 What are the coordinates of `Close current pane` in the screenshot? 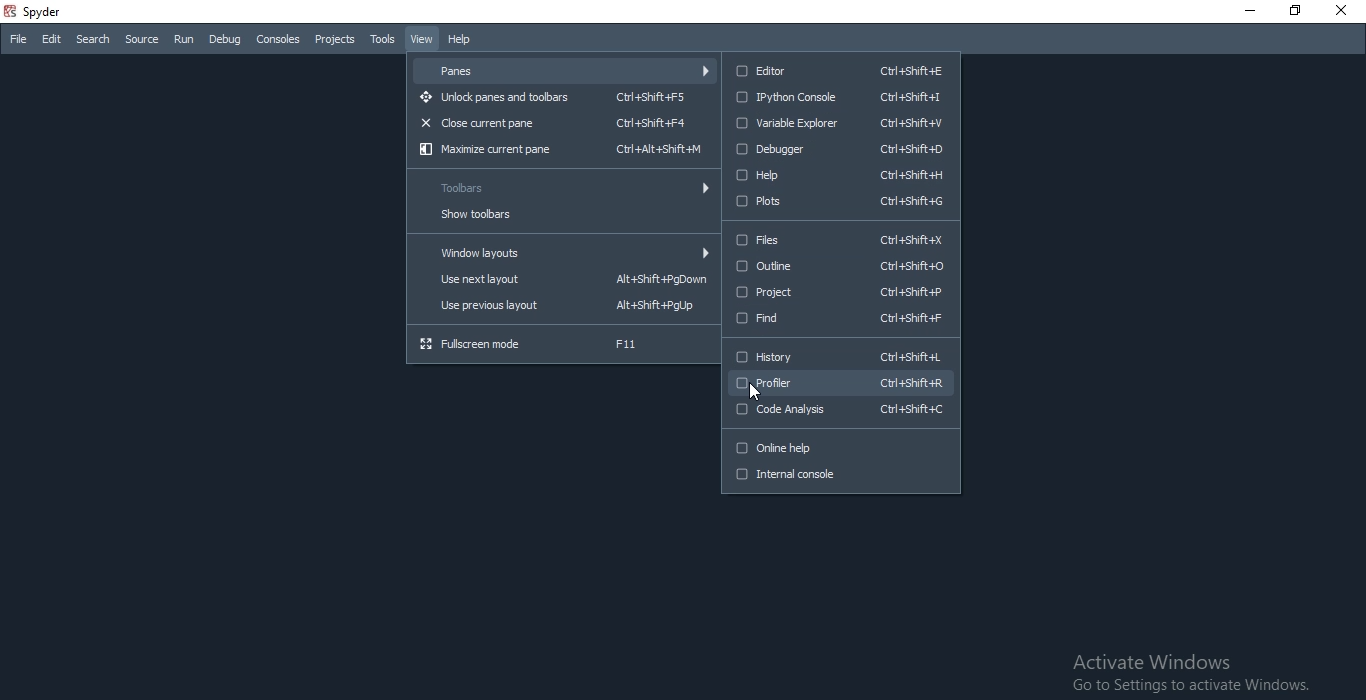 It's located at (563, 124).